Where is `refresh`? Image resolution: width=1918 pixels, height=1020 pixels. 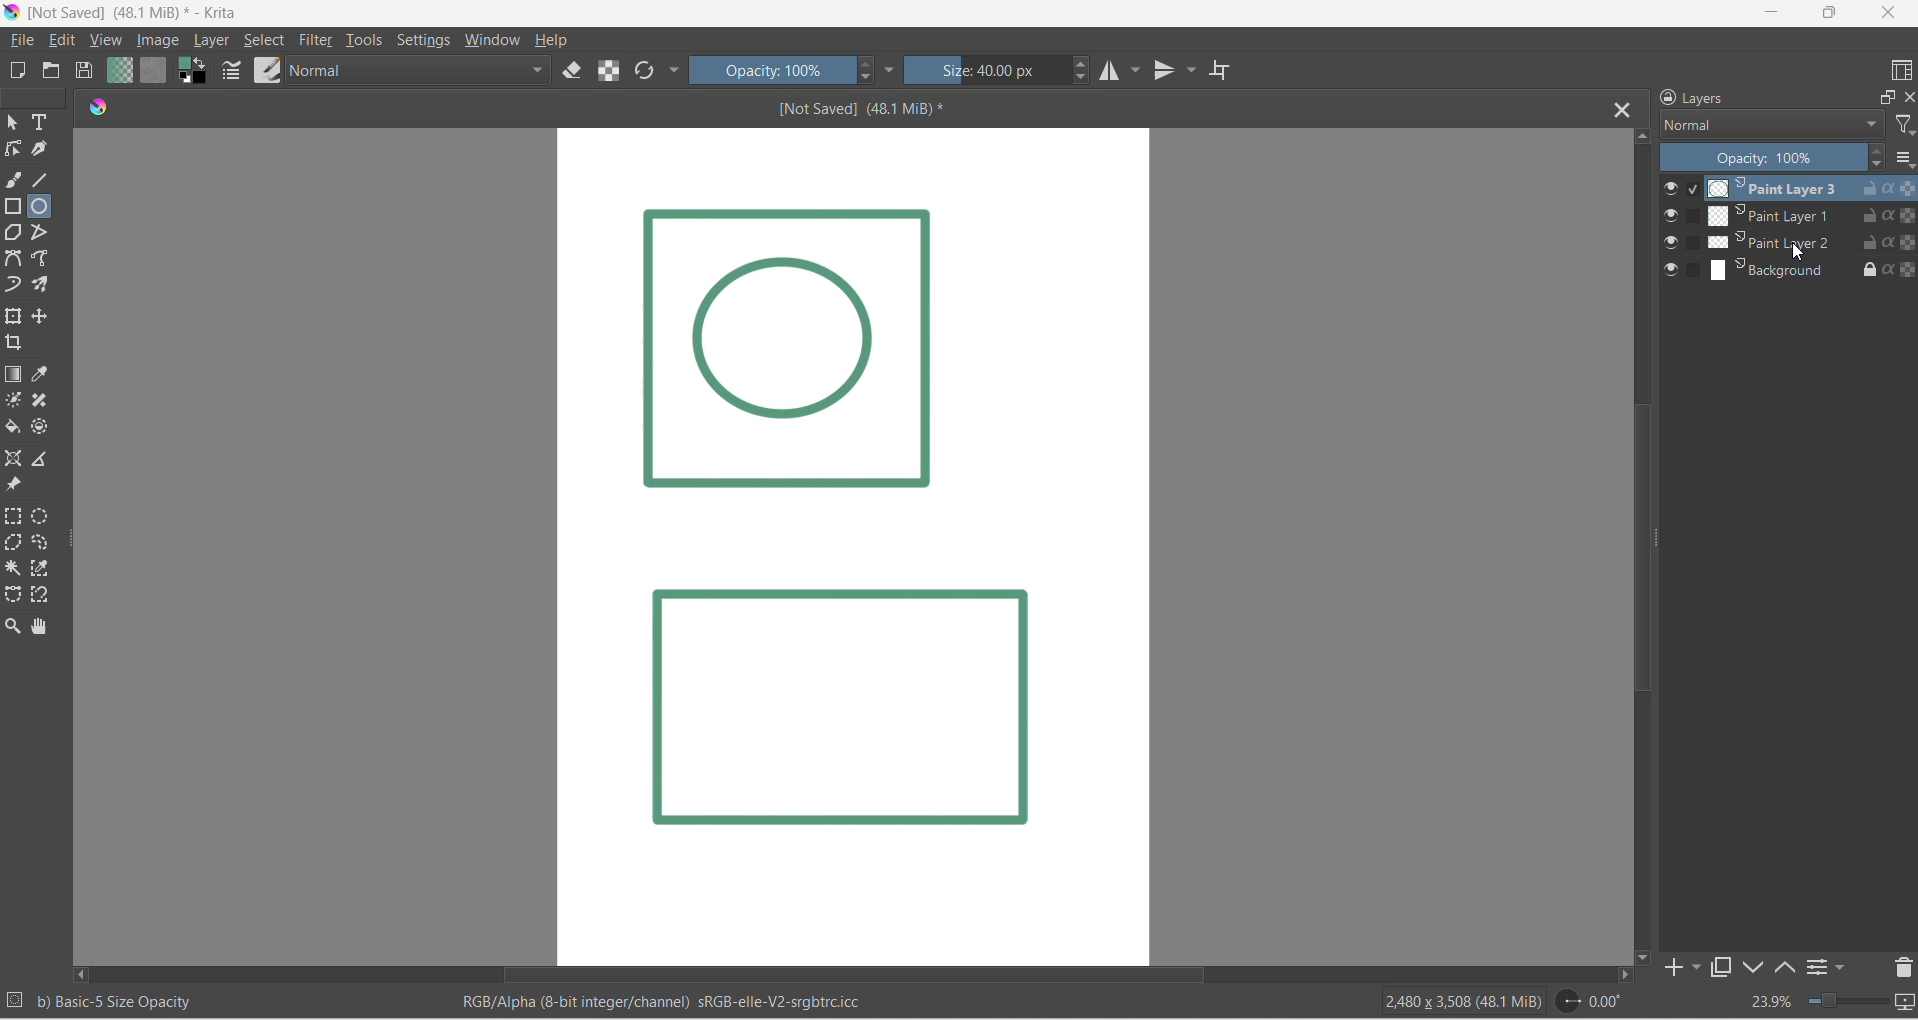 refresh is located at coordinates (643, 73).